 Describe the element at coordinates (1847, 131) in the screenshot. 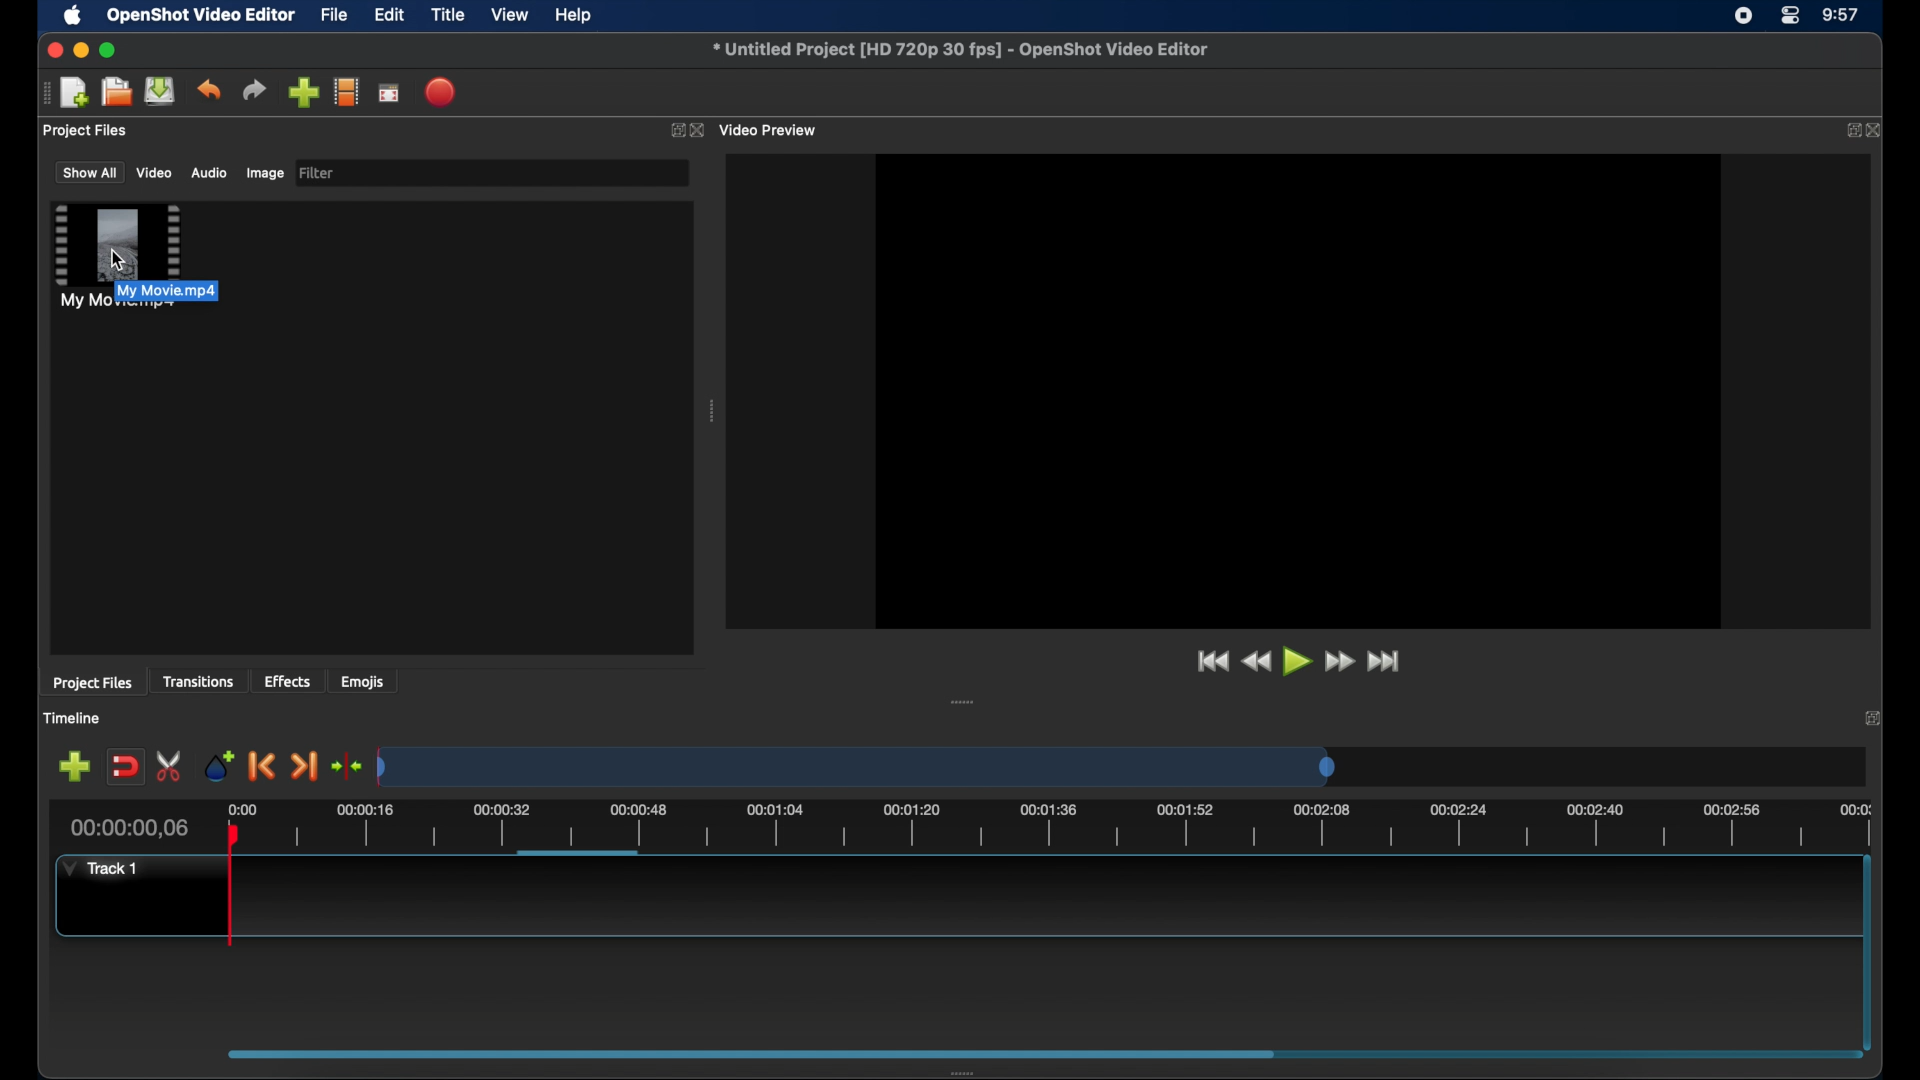

I see `expand` at that location.